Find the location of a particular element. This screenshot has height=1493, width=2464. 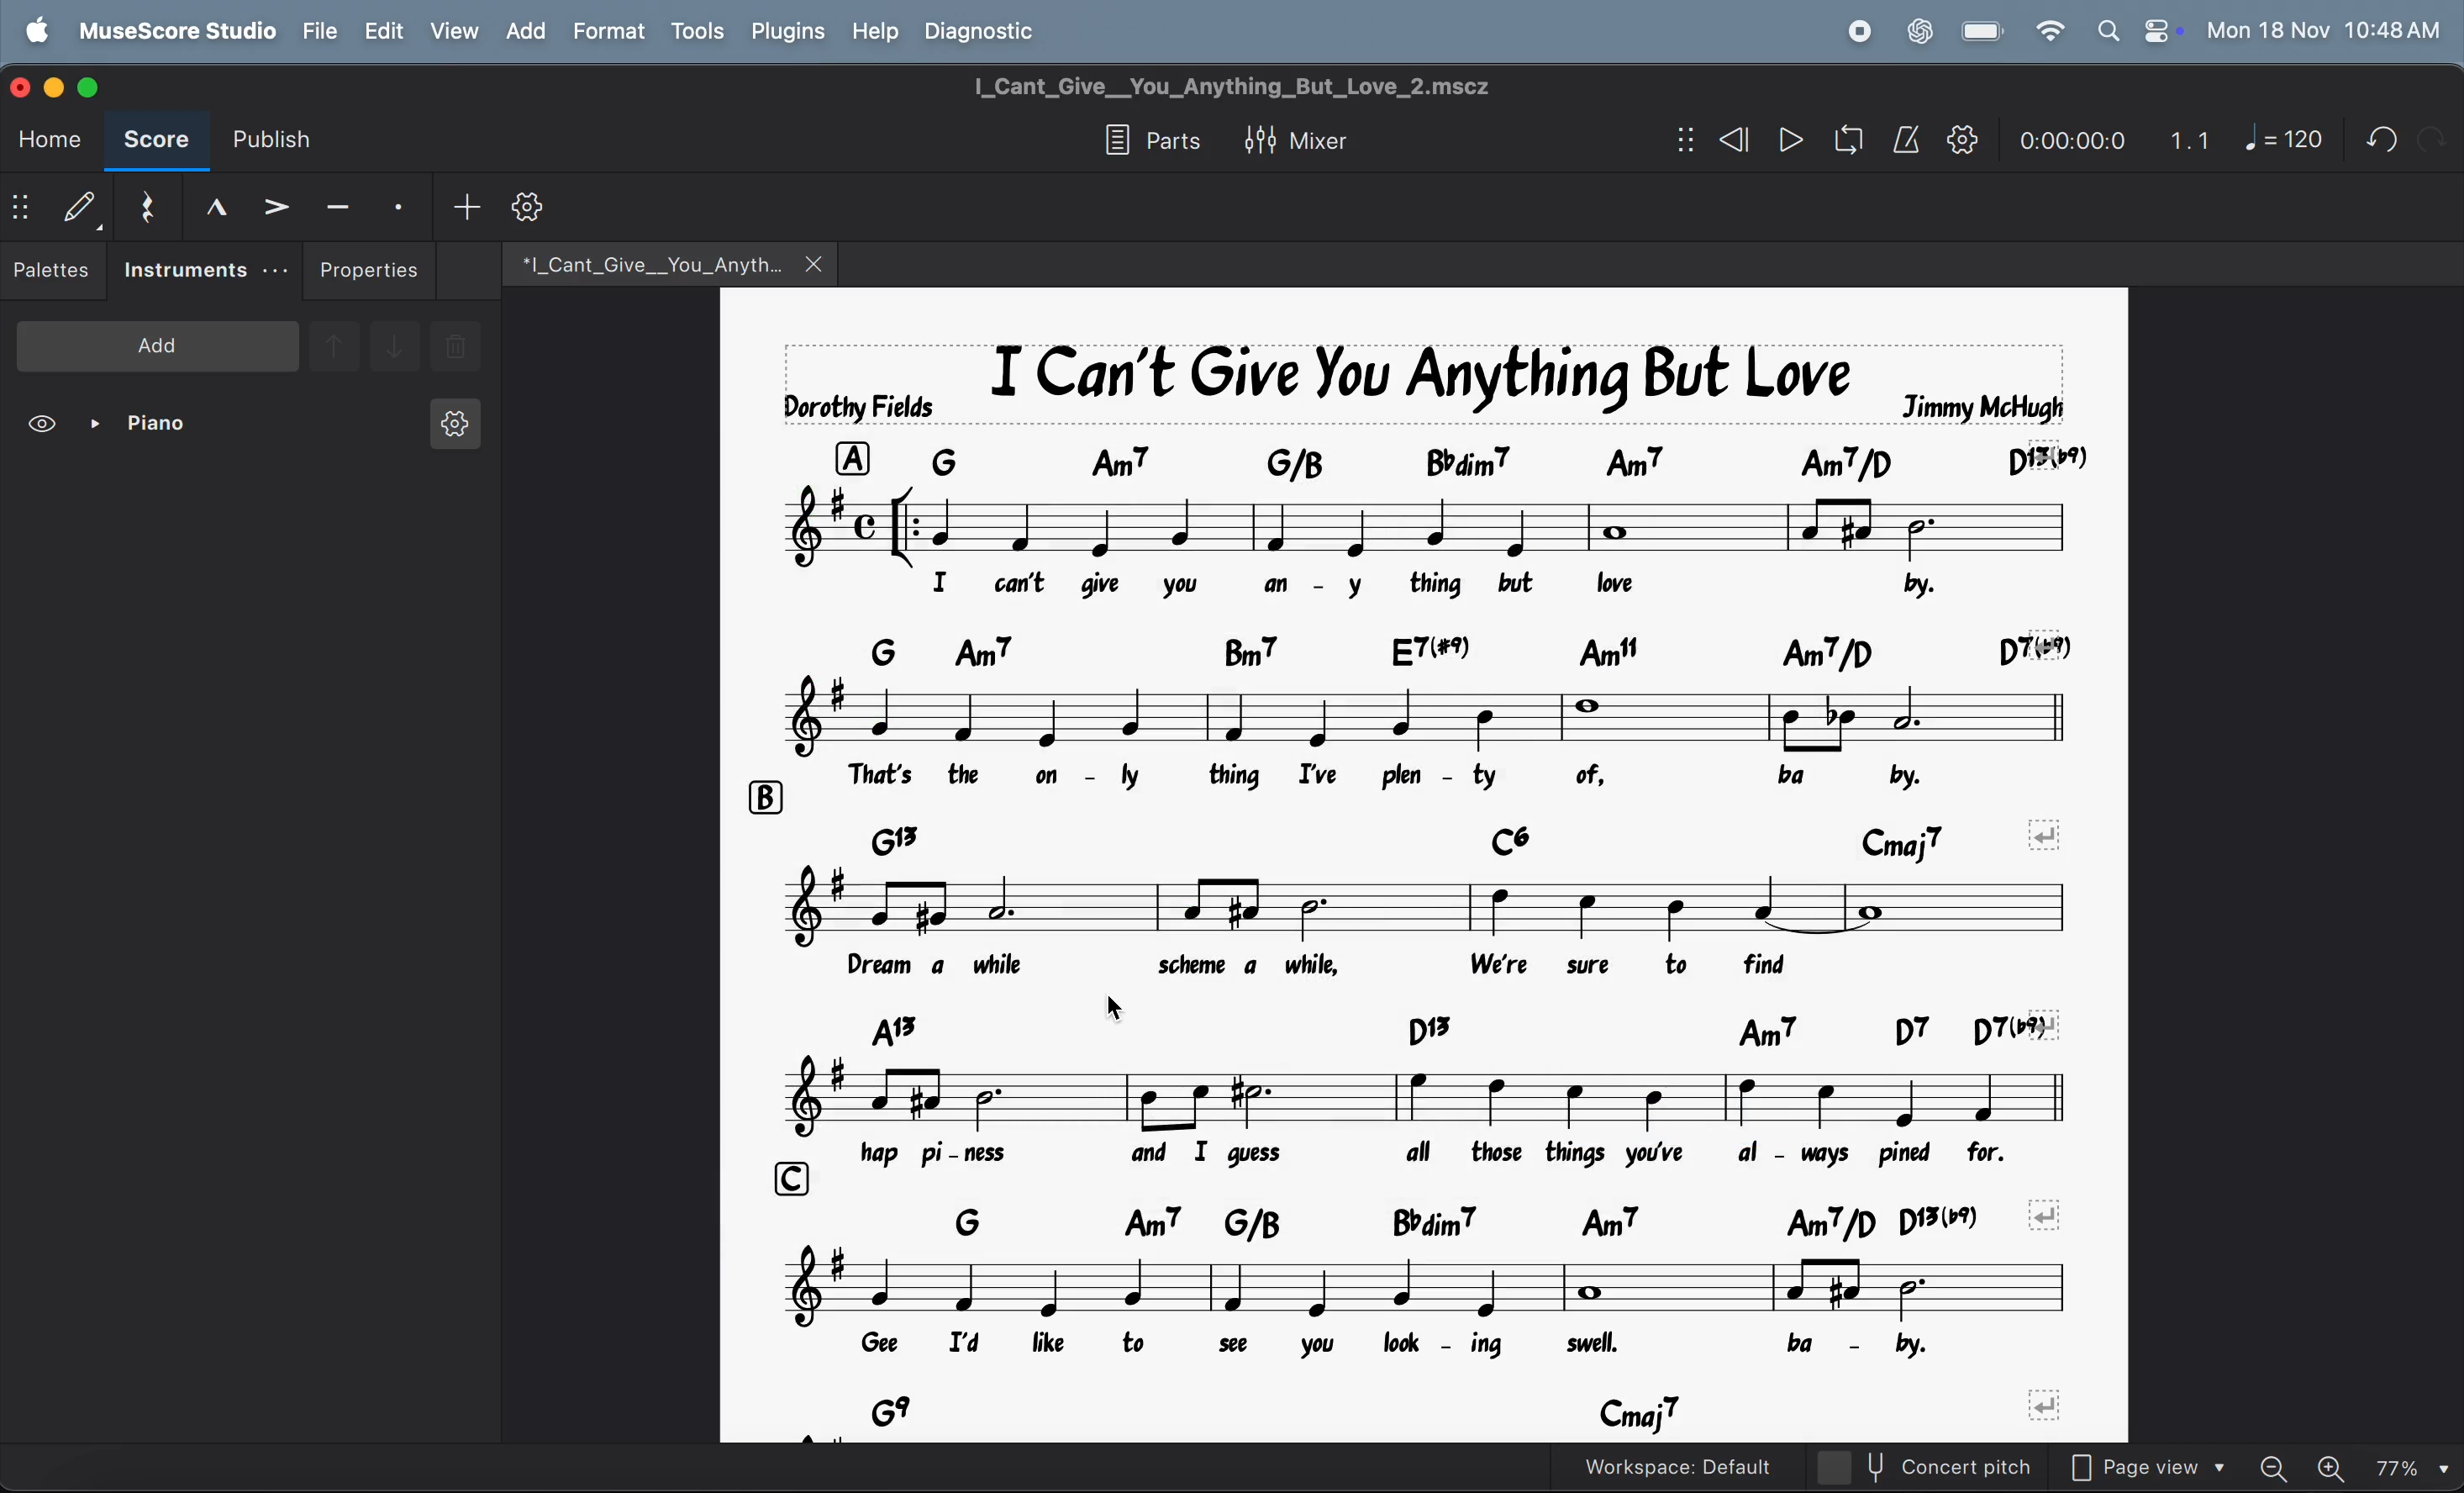

song page title is located at coordinates (1268, 86).